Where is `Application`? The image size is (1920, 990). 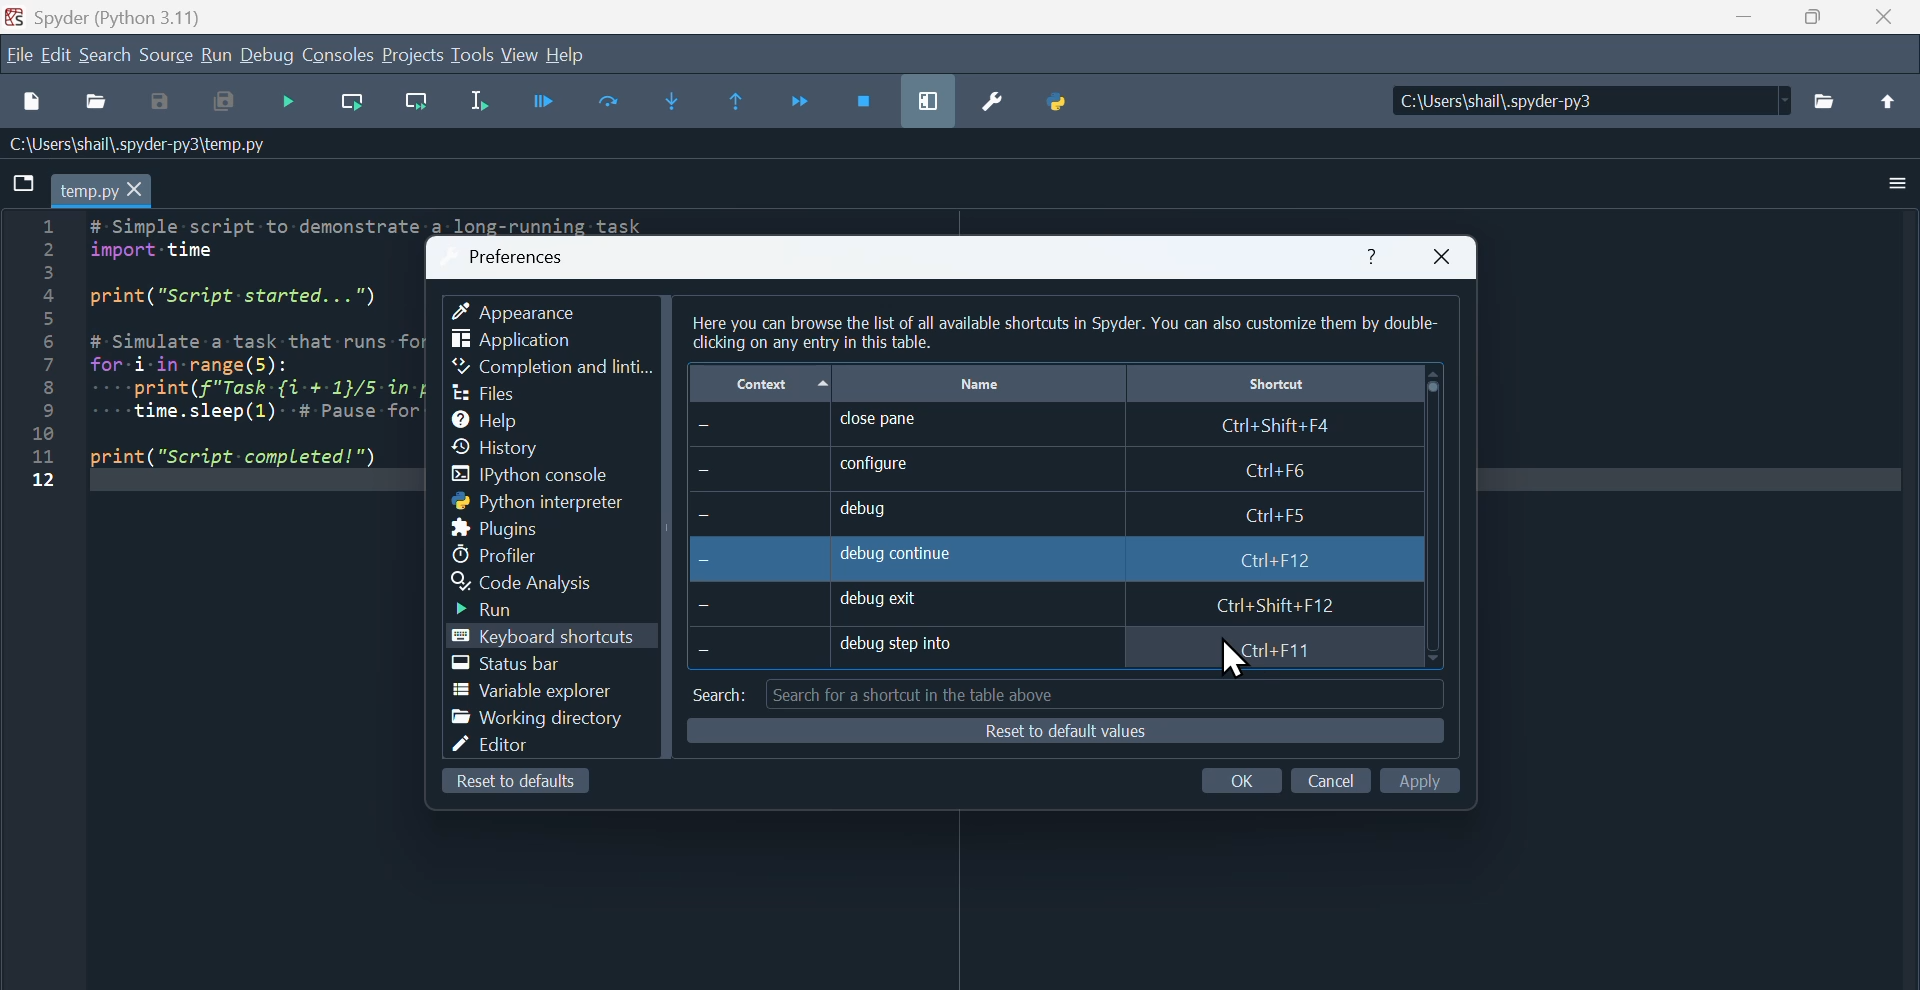 Application is located at coordinates (514, 341).